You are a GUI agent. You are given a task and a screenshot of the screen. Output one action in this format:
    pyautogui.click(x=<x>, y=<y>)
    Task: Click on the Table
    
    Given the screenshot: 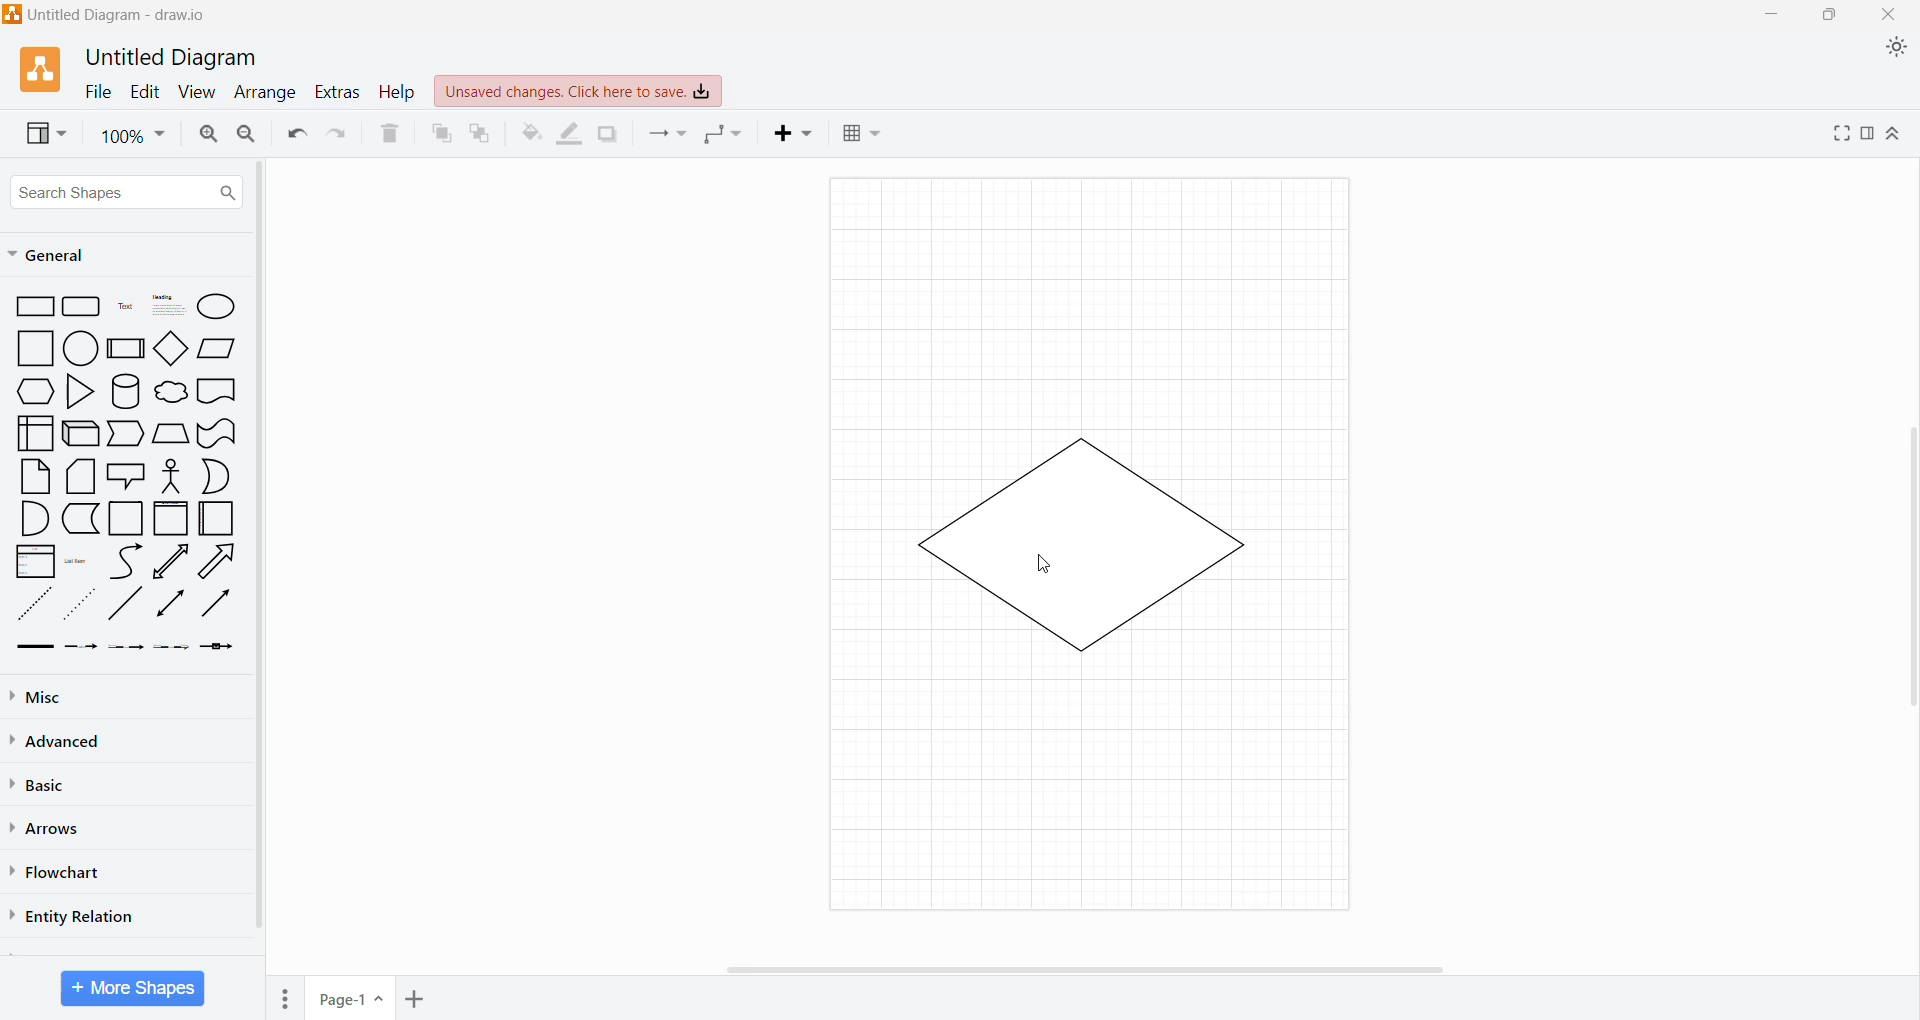 What is the action you would take?
    pyautogui.click(x=862, y=136)
    